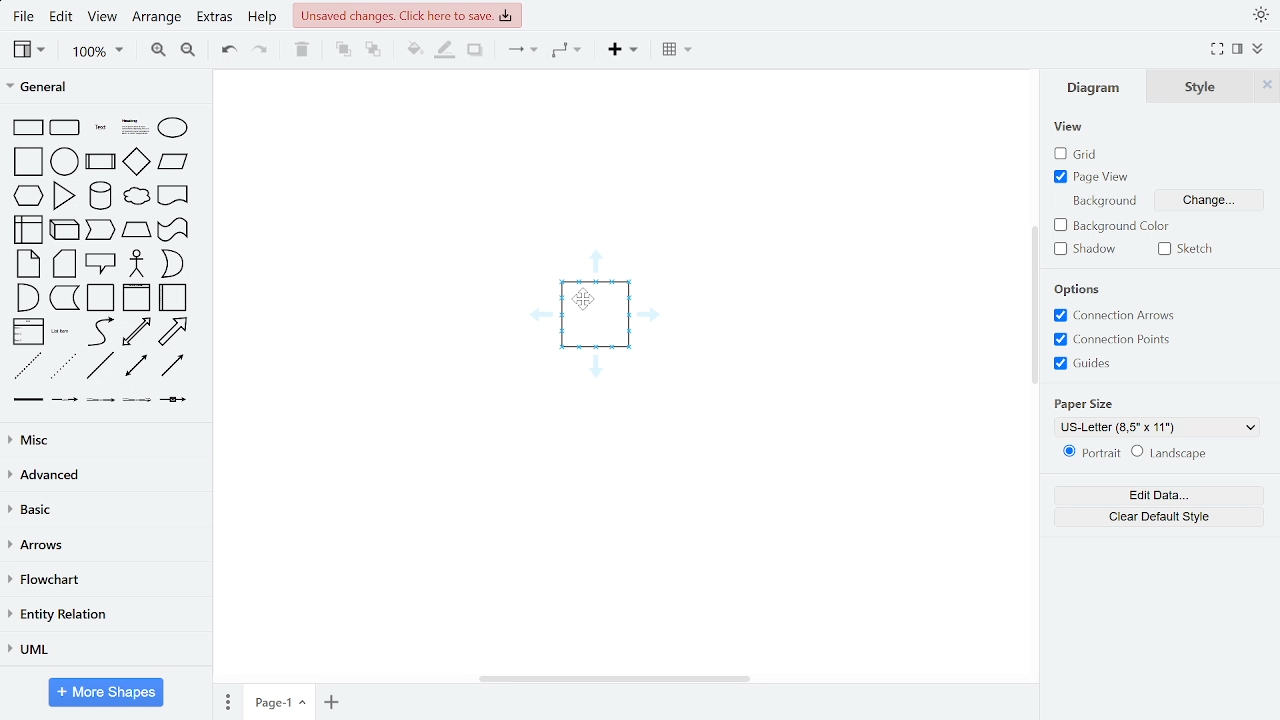 This screenshot has width=1280, height=720. Describe the element at coordinates (278, 703) in the screenshot. I see `current page` at that location.